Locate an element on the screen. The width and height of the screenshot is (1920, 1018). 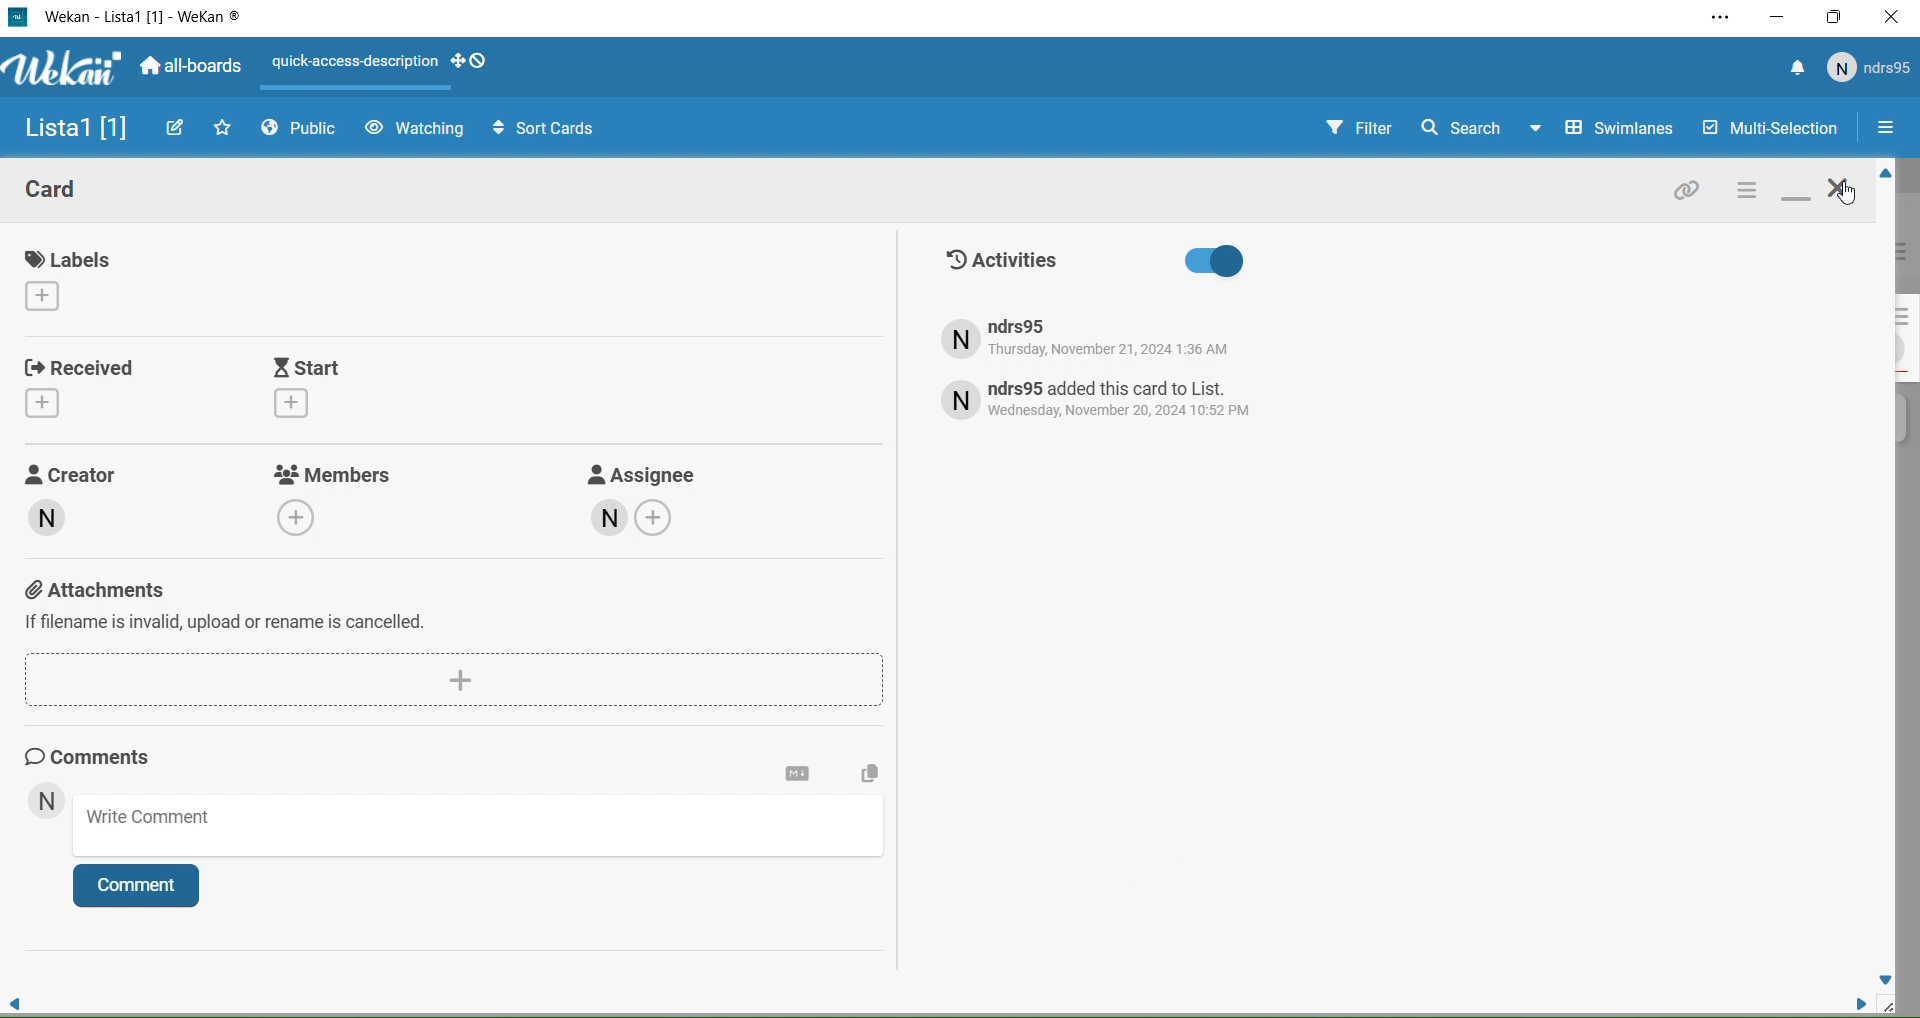
Minimize is located at coordinates (1778, 17).